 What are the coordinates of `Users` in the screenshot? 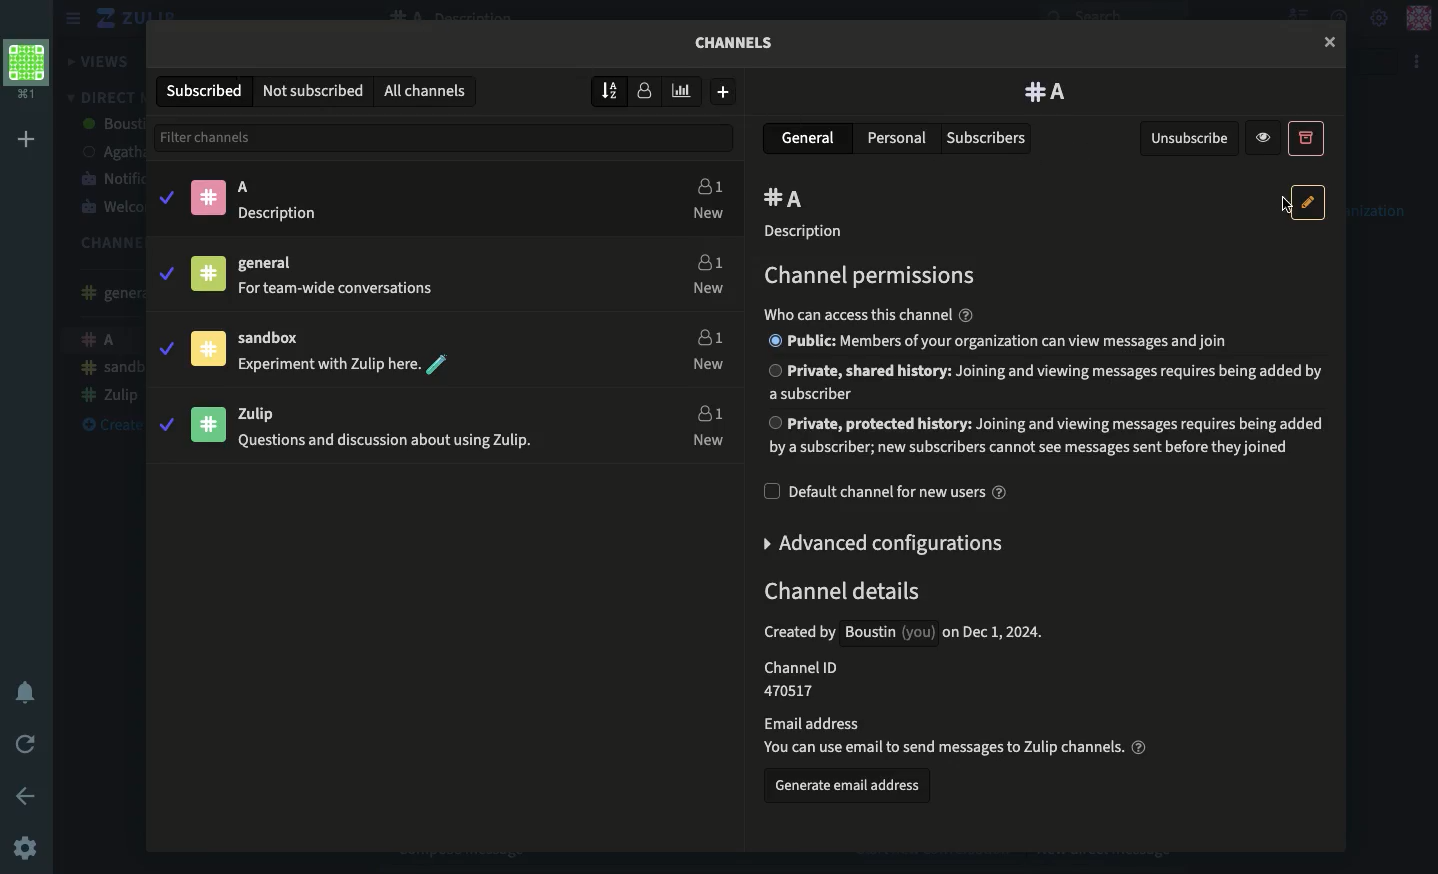 It's located at (703, 423).